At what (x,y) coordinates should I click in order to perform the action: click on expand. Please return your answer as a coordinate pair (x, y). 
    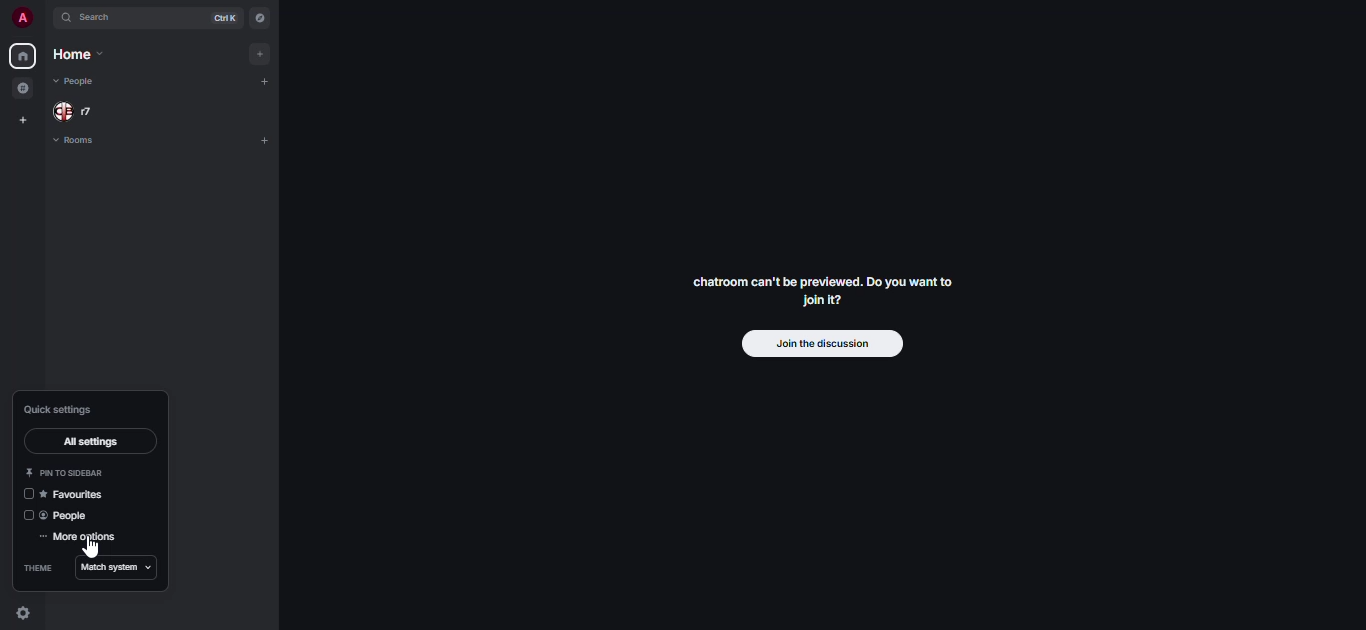
    Looking at the image, I should click on (45, 19).